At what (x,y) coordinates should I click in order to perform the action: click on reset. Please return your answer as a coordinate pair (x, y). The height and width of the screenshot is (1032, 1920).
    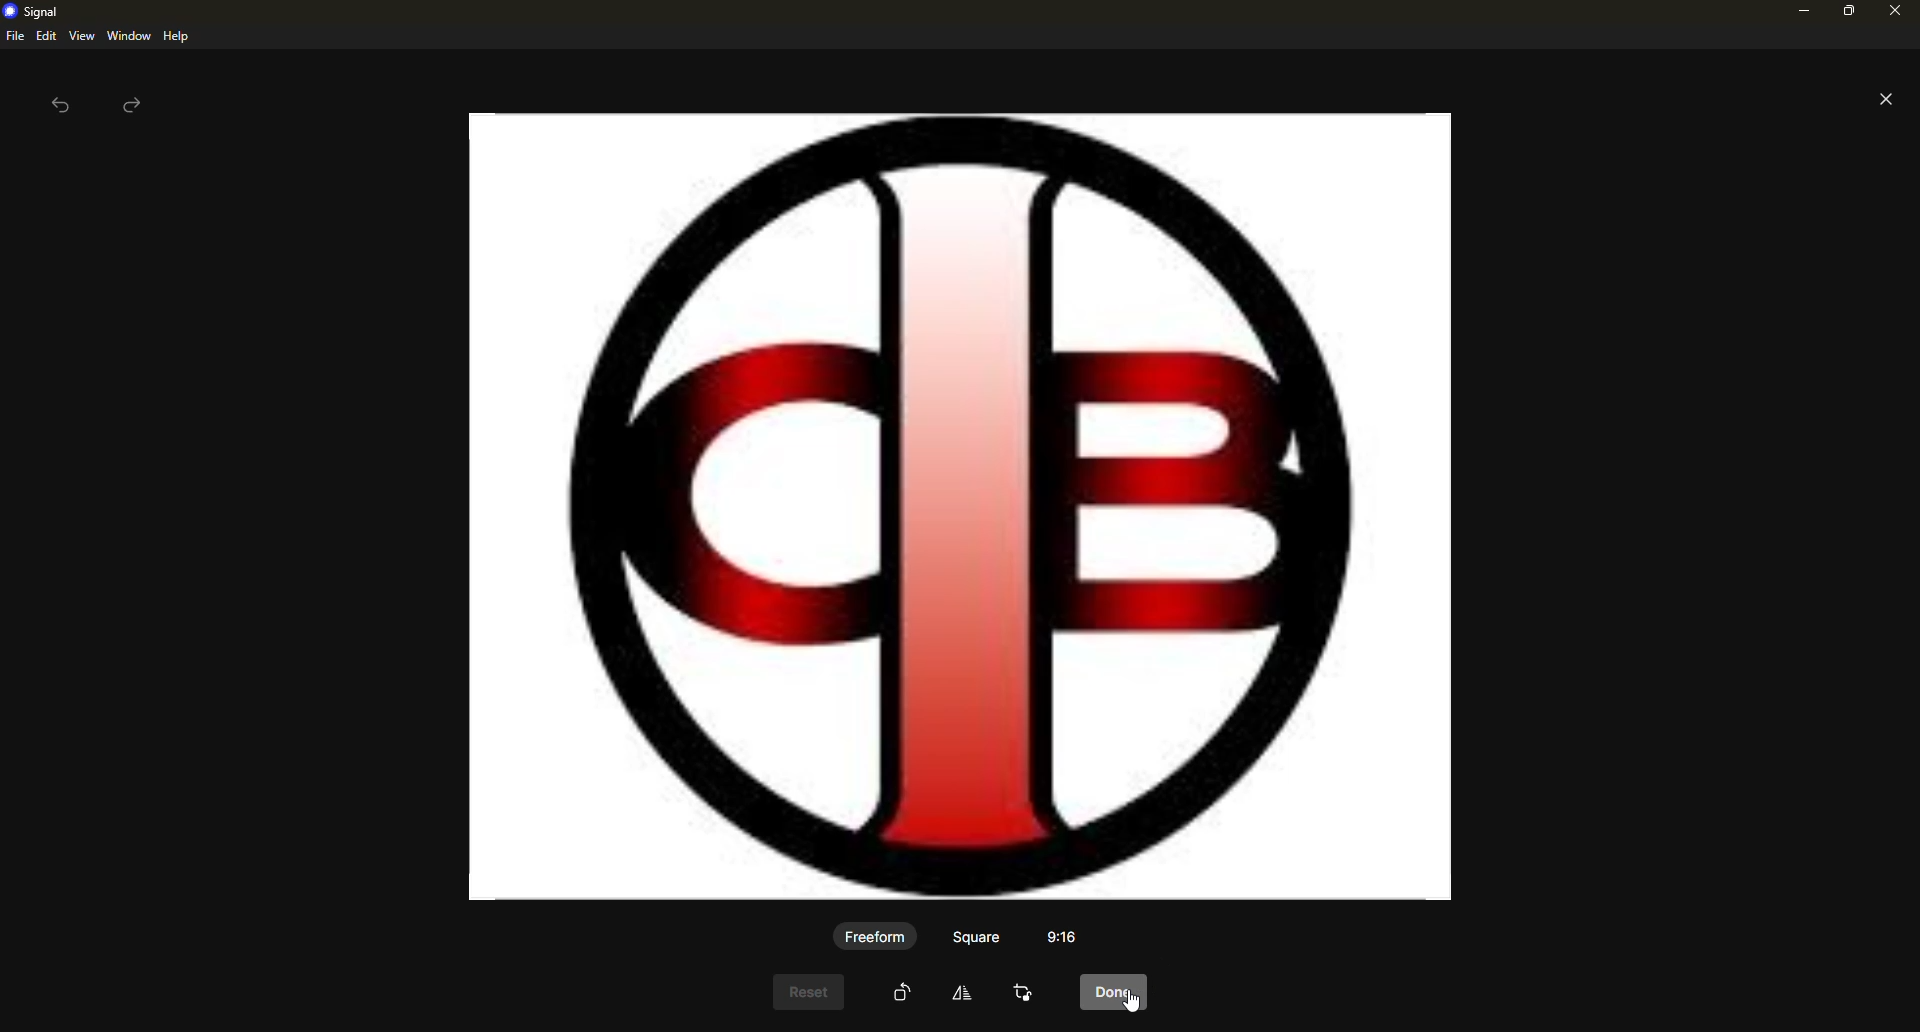
    Looking at the image, I should click on (807, 993).